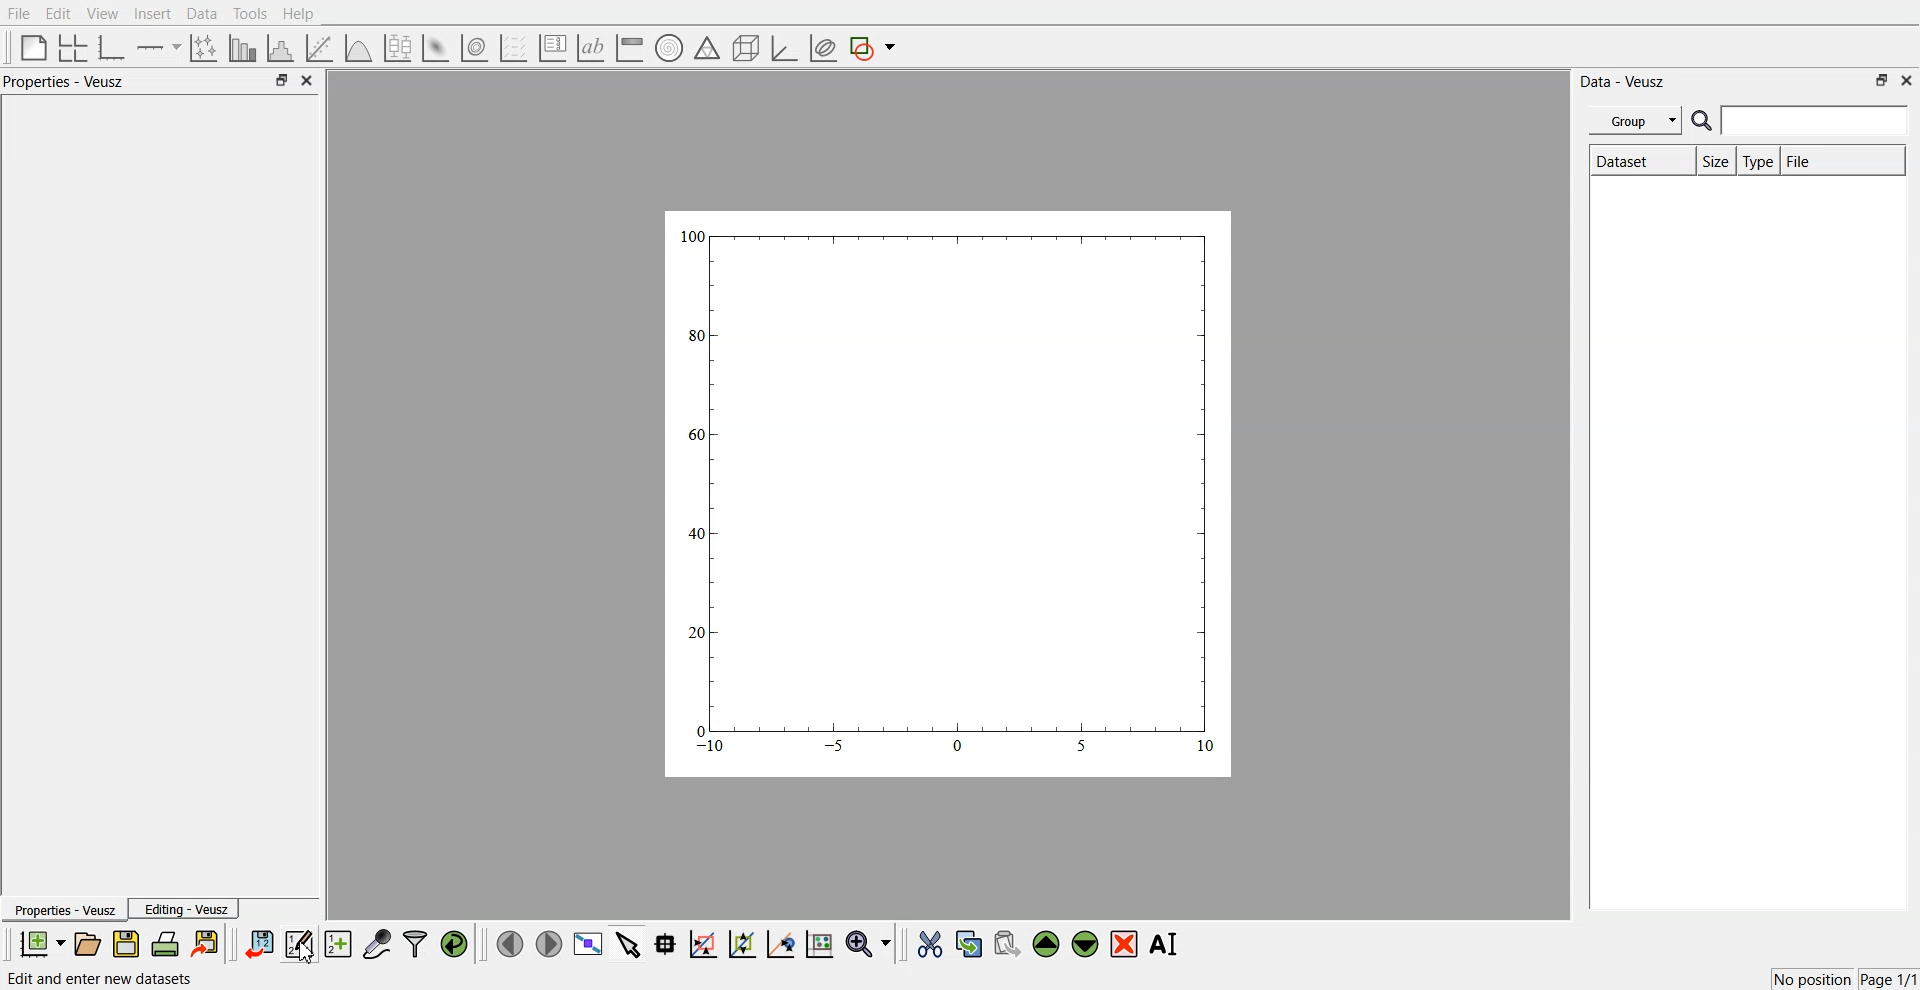 The image size is (1920, 990). Describe the element at coordinates (1048, 945) in the screenshot. I see `move the selected widgets up` at that location.